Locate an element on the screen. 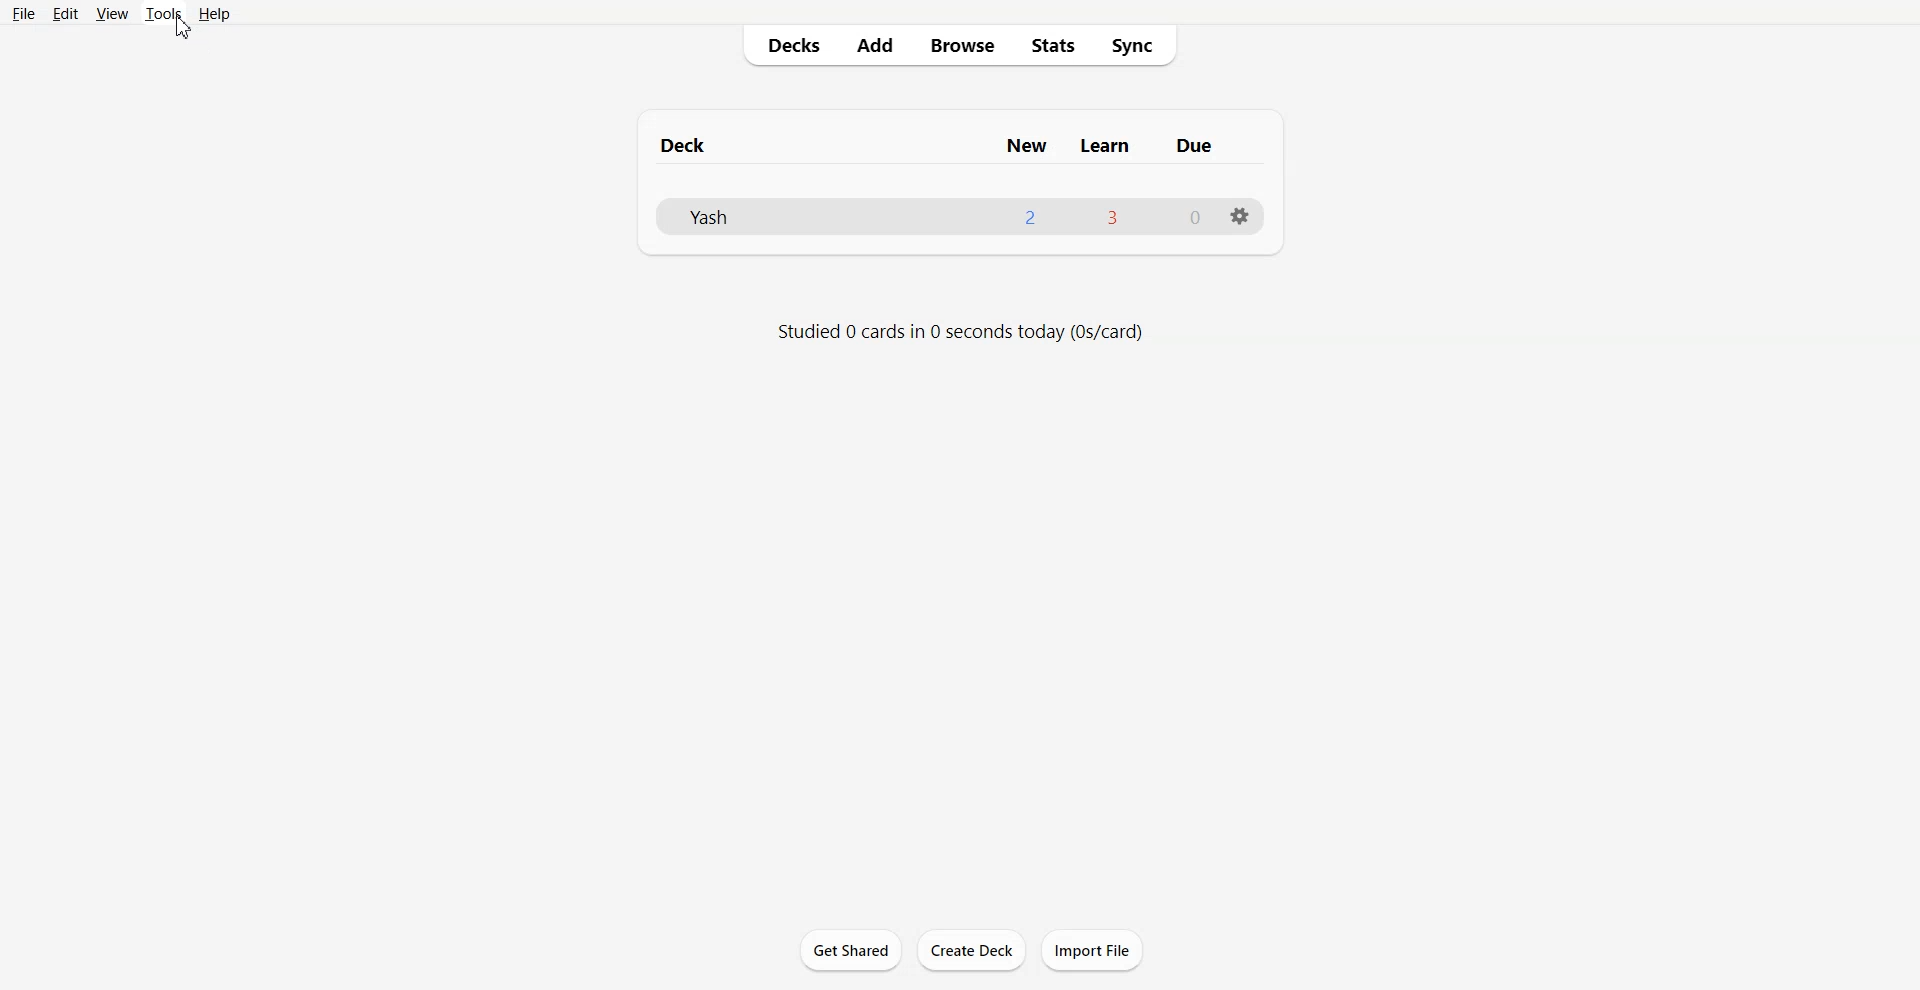  Sync is located at coordinates (1138, 45).